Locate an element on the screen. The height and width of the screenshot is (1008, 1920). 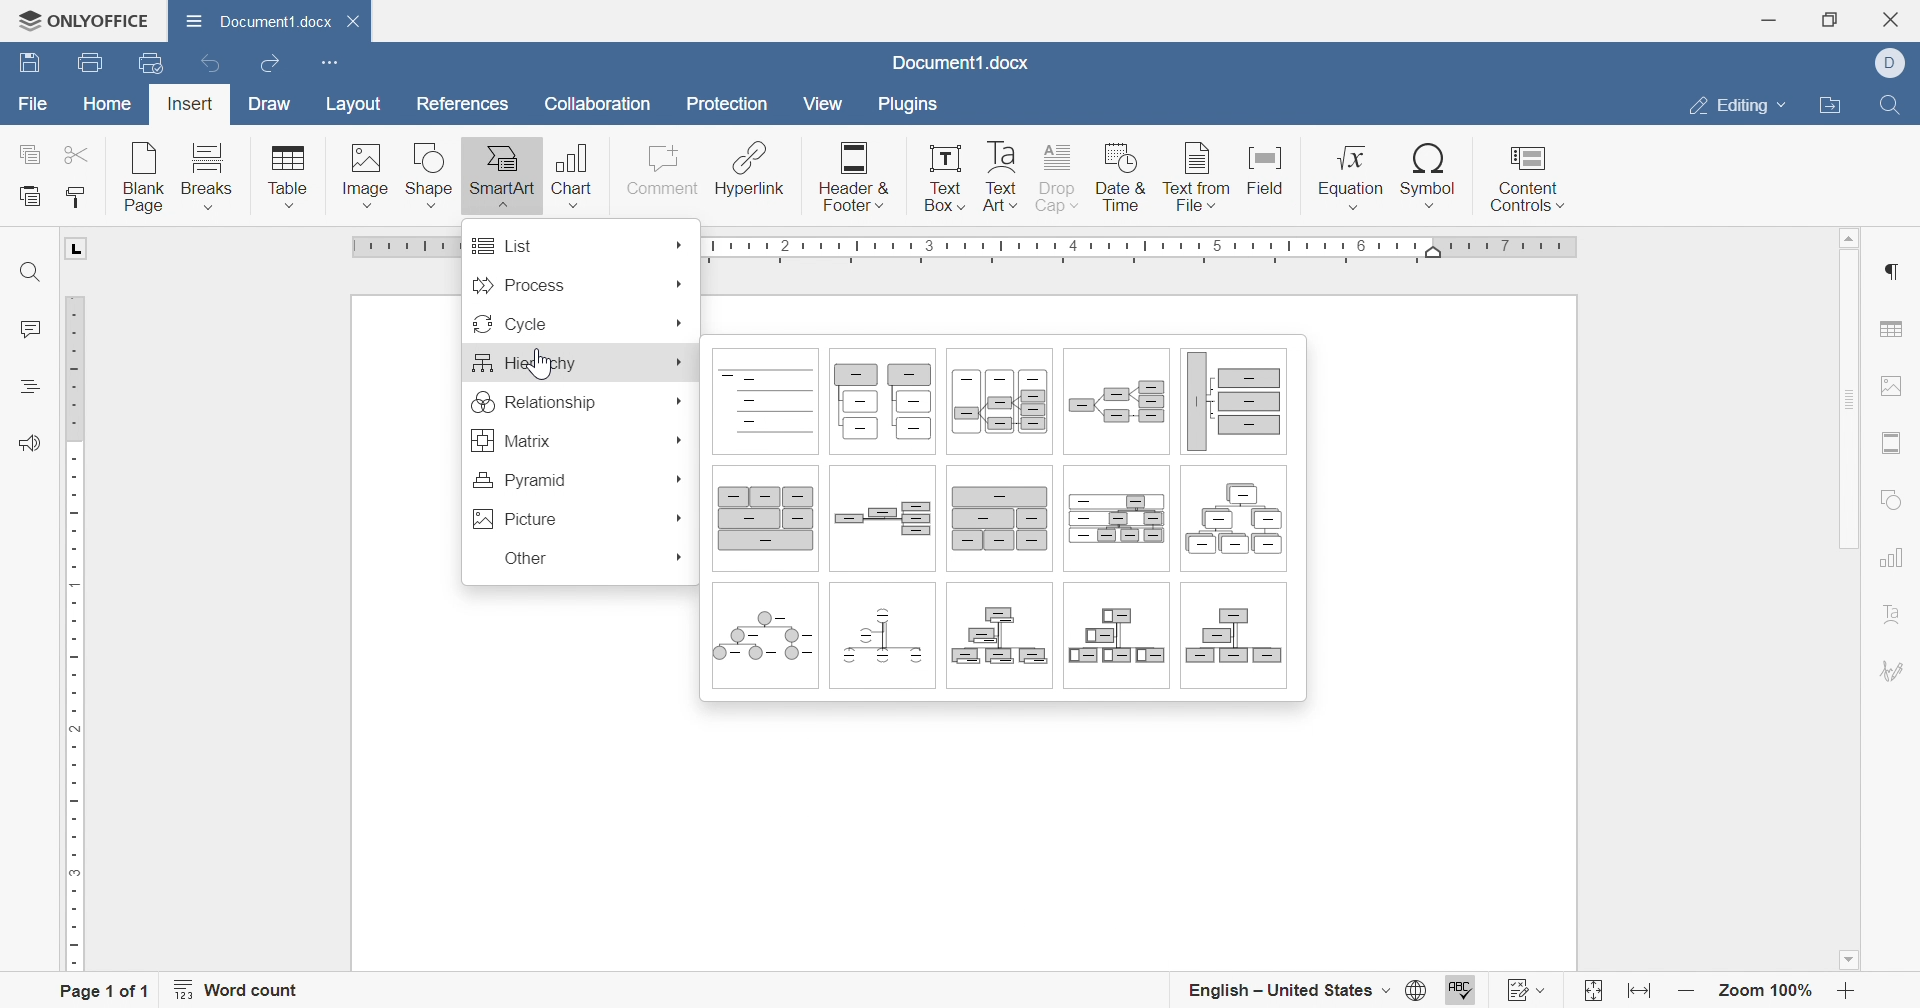
Equation is located at coordinates (1351, 177).